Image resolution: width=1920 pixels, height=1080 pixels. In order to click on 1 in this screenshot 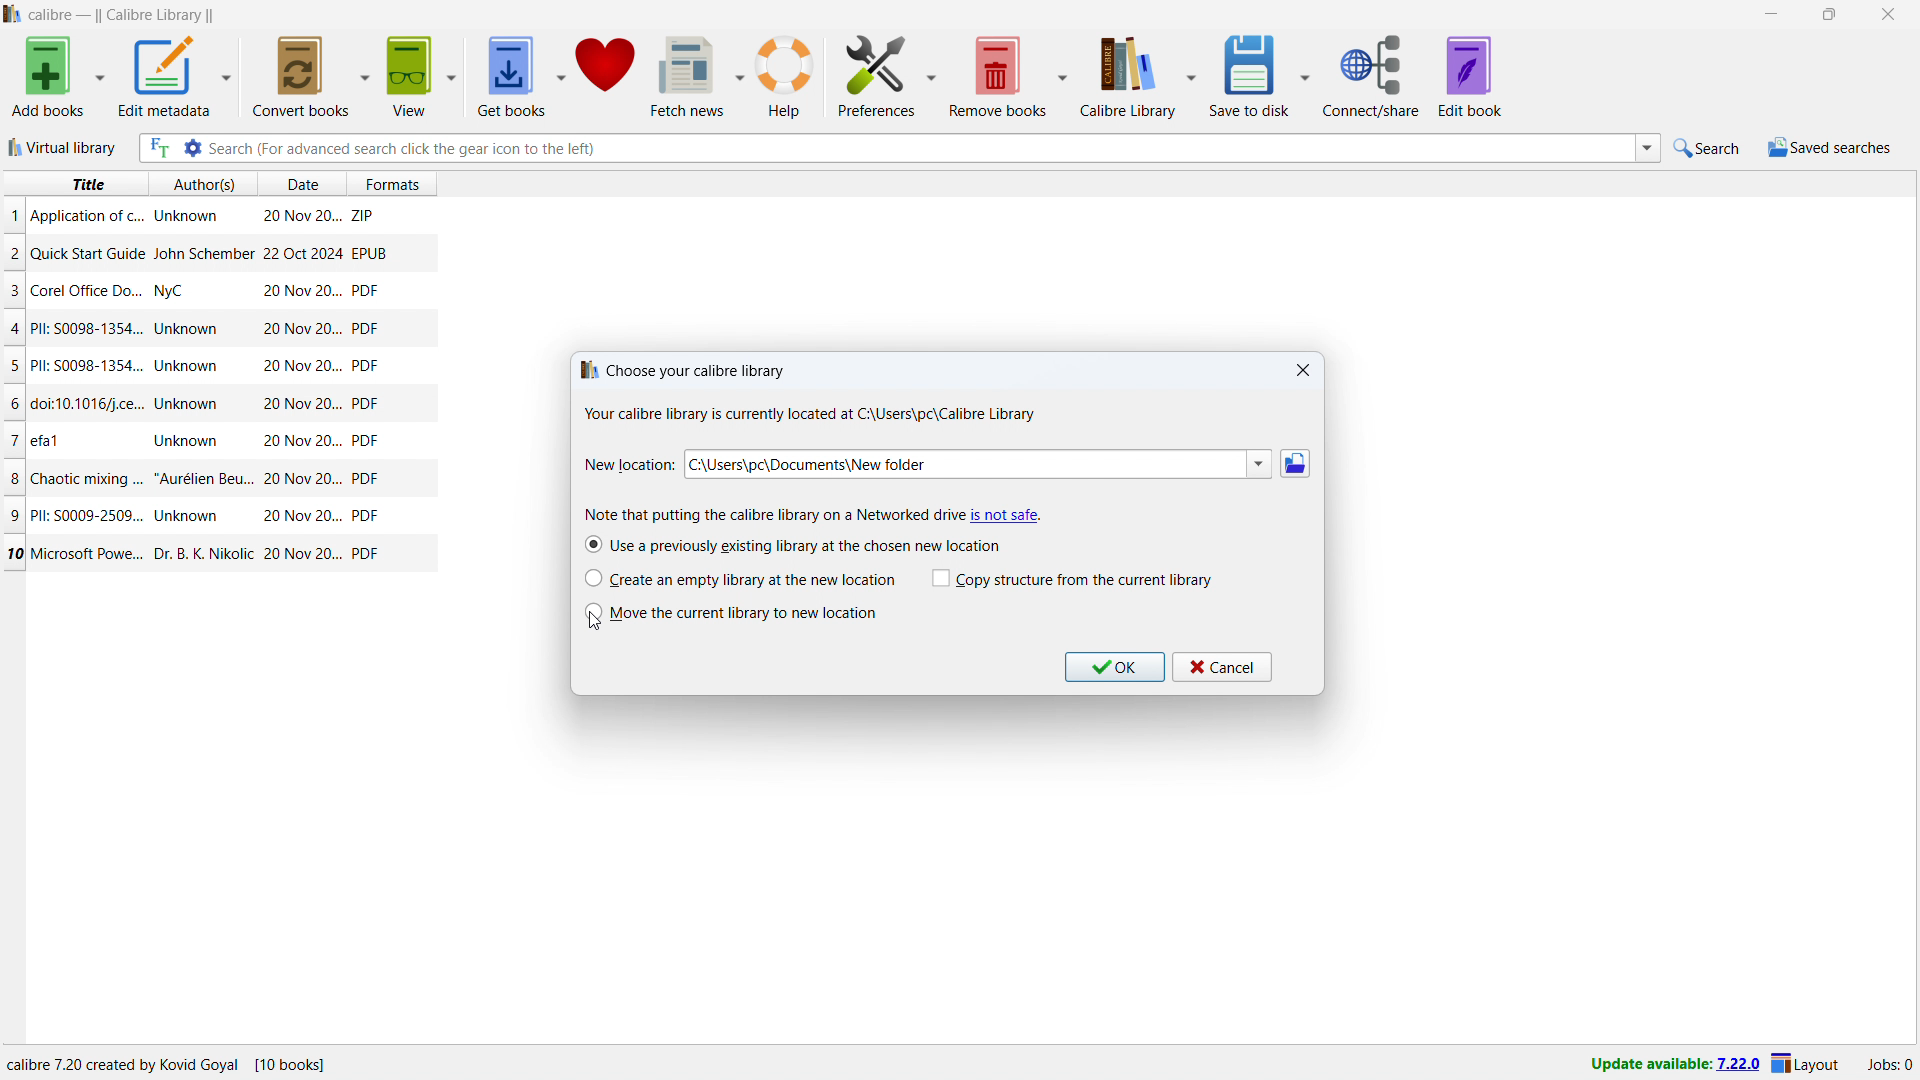, I will do `click(14, 215)`.